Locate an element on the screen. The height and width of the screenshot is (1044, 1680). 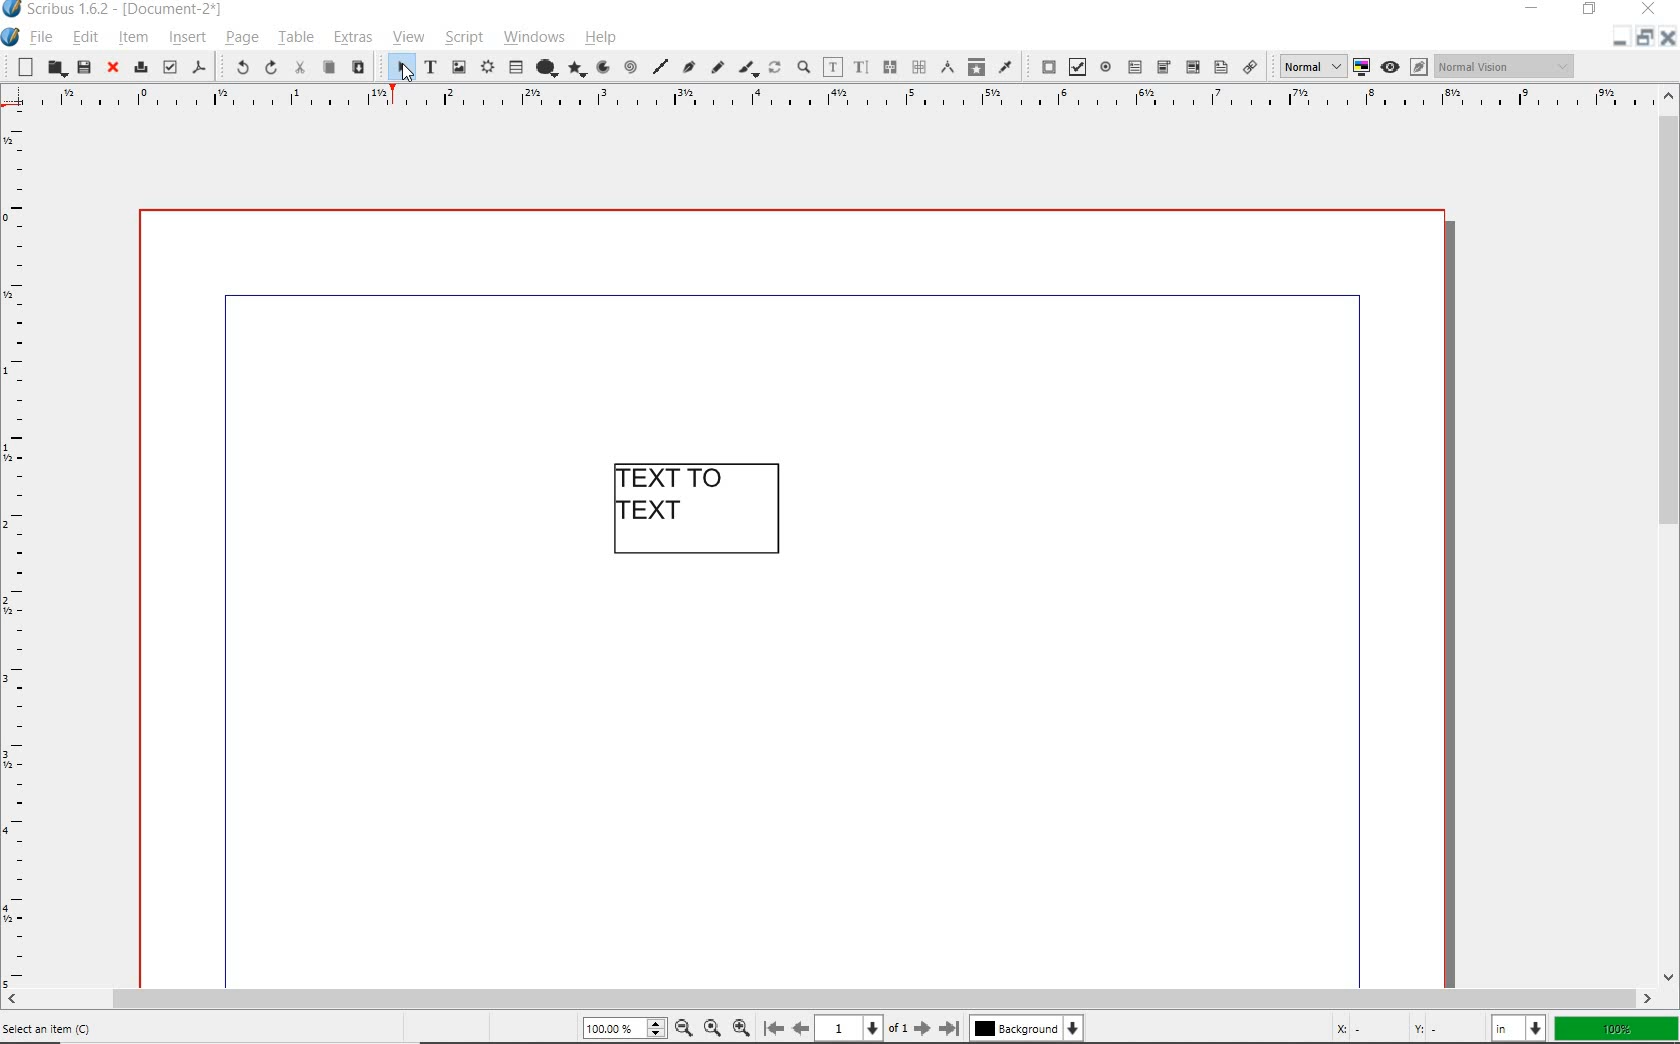
select an item (c) is located at coordinates (51, 1026).